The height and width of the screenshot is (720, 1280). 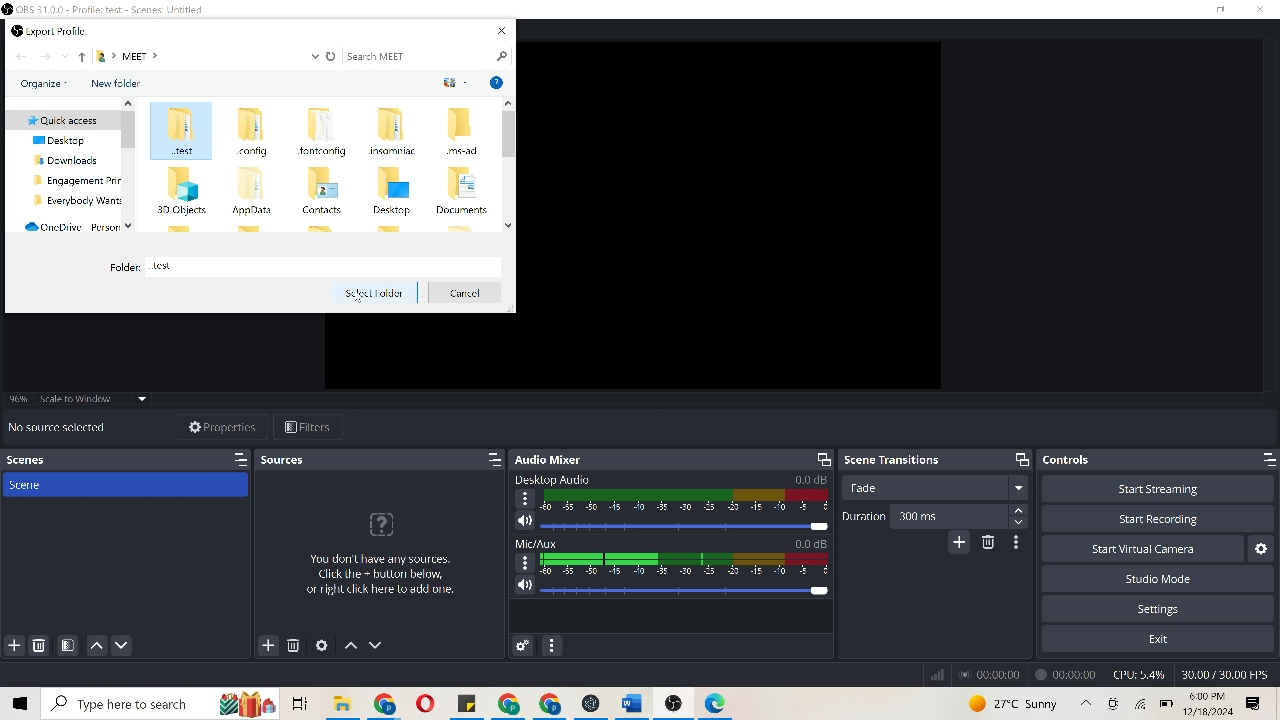 What do you see at coordinates (563, 479) in the screenshot?
I see `Desktop Audio` at bounding box center [563, 479].